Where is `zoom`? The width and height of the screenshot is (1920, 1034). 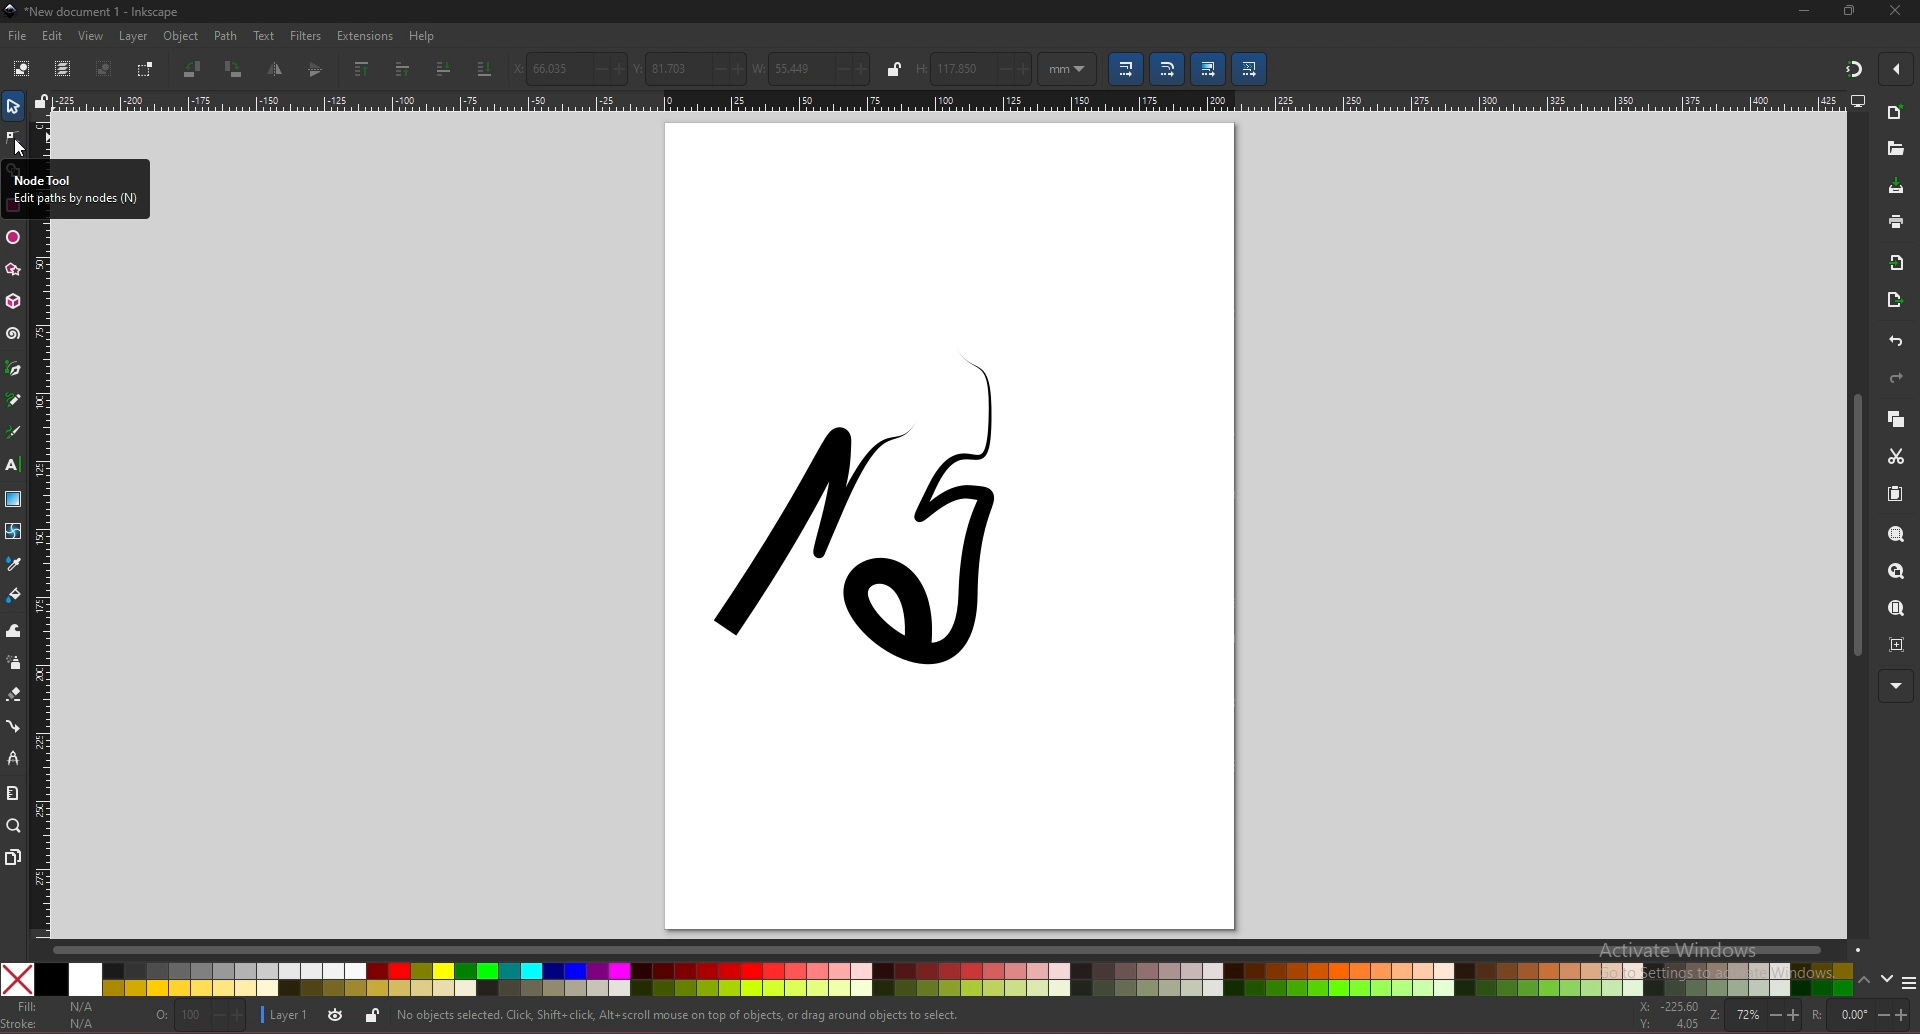 zoom is located at coordinates (1753, 1016).